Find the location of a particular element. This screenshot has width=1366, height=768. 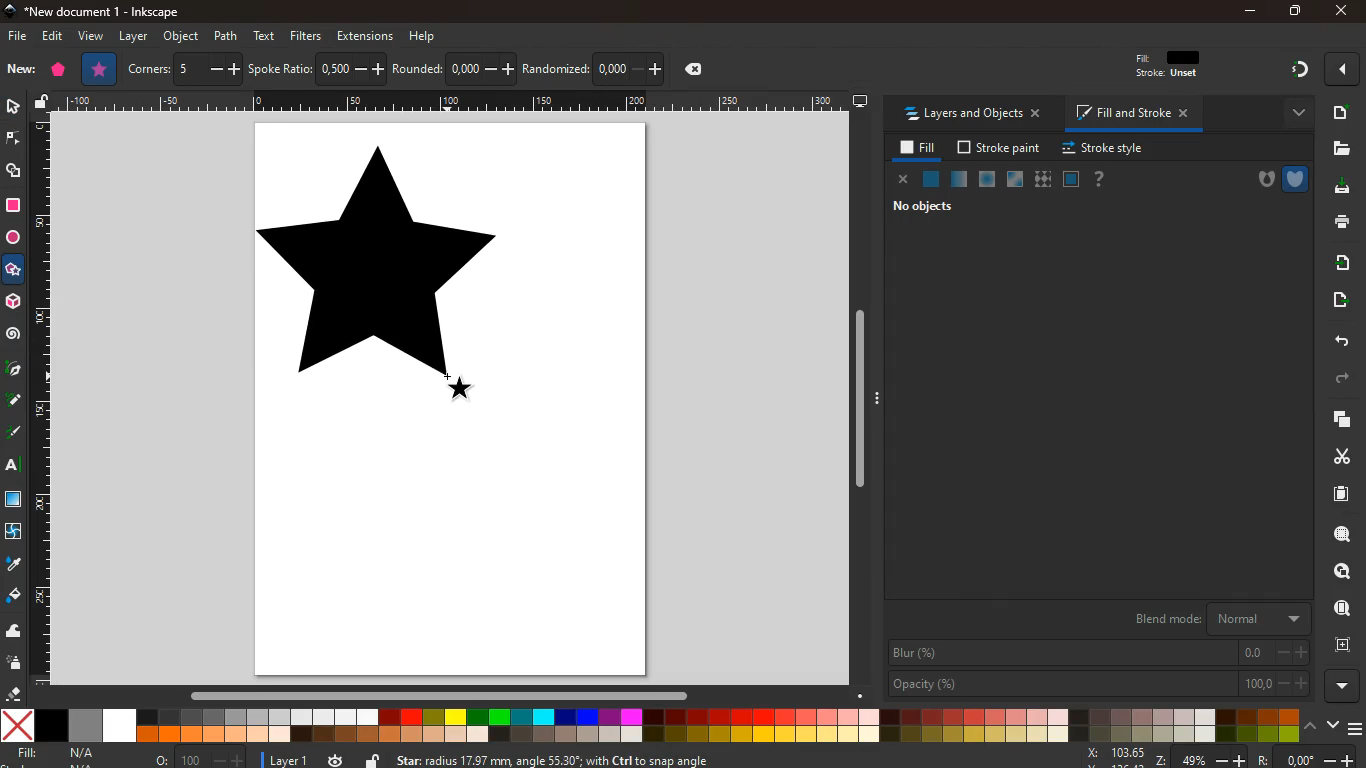

unlock is located at coordinates (44, 103).